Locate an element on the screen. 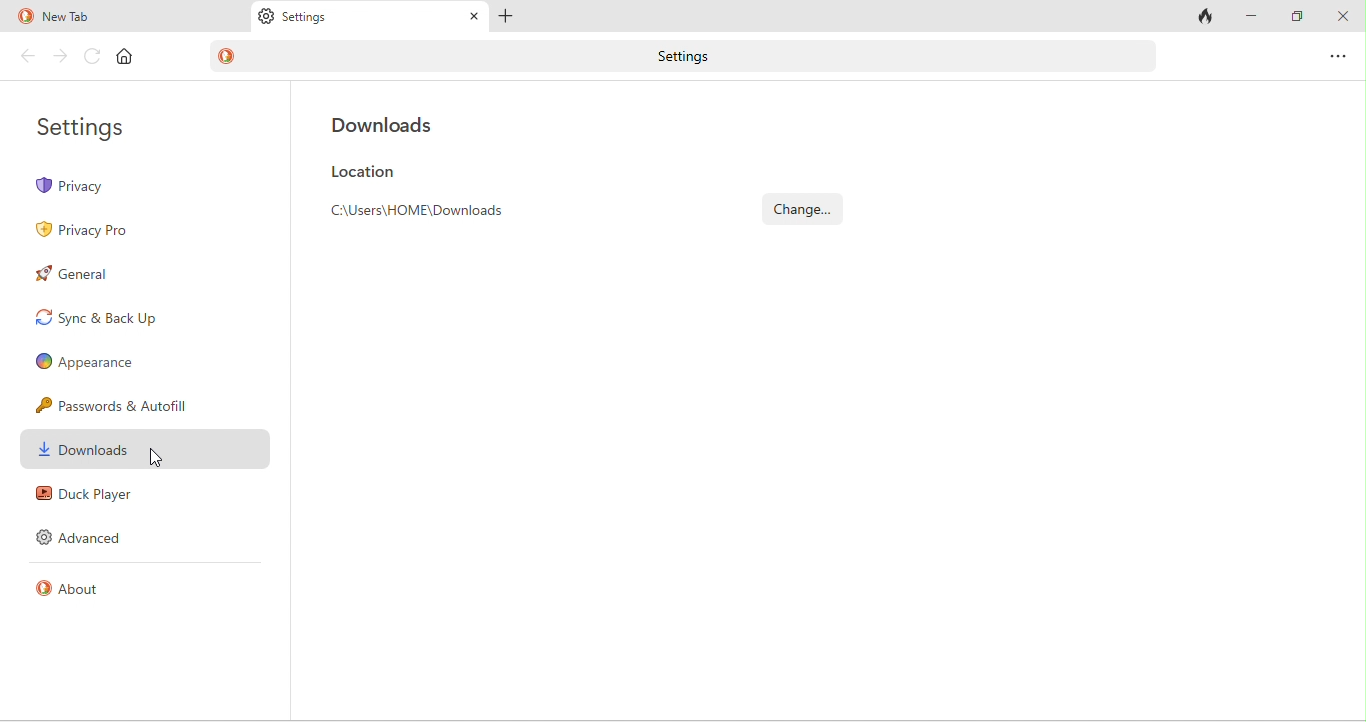 The height and width of the screenshot is (722, 1366). downloads is located at coordinates (384, 126).